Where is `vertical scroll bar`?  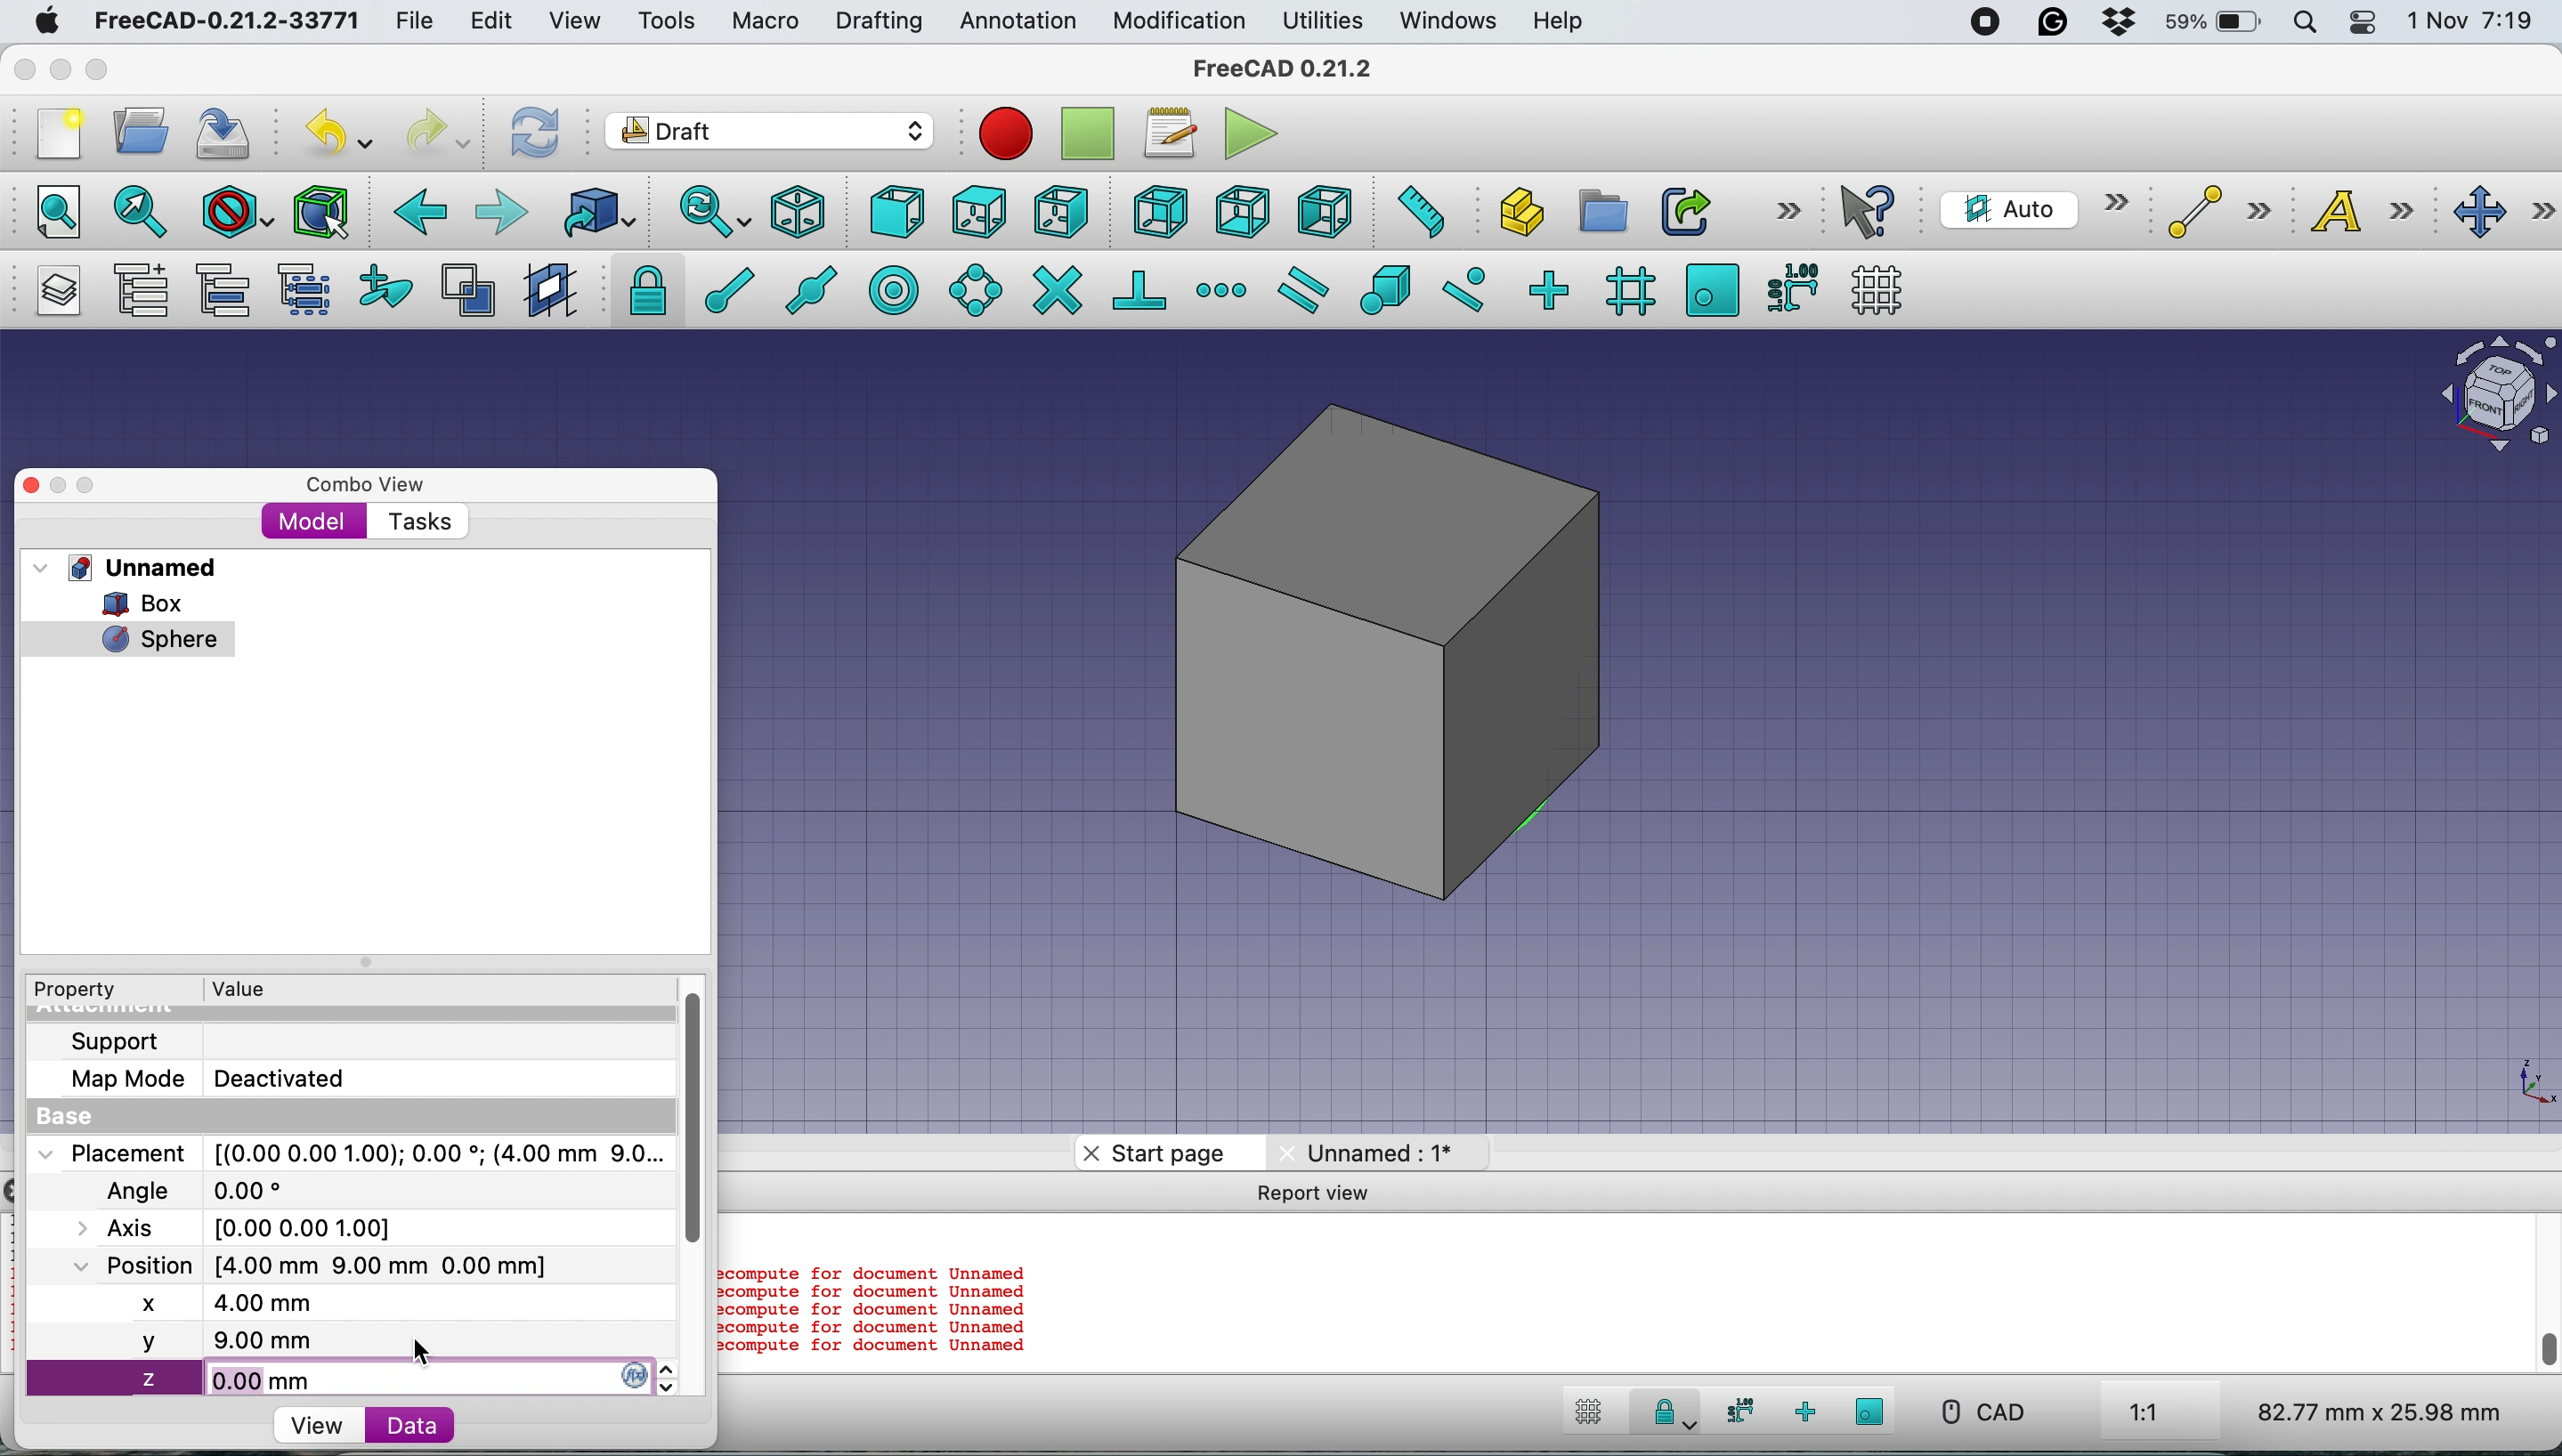 vertical scroll bar is located at coordinates (710, 1121).